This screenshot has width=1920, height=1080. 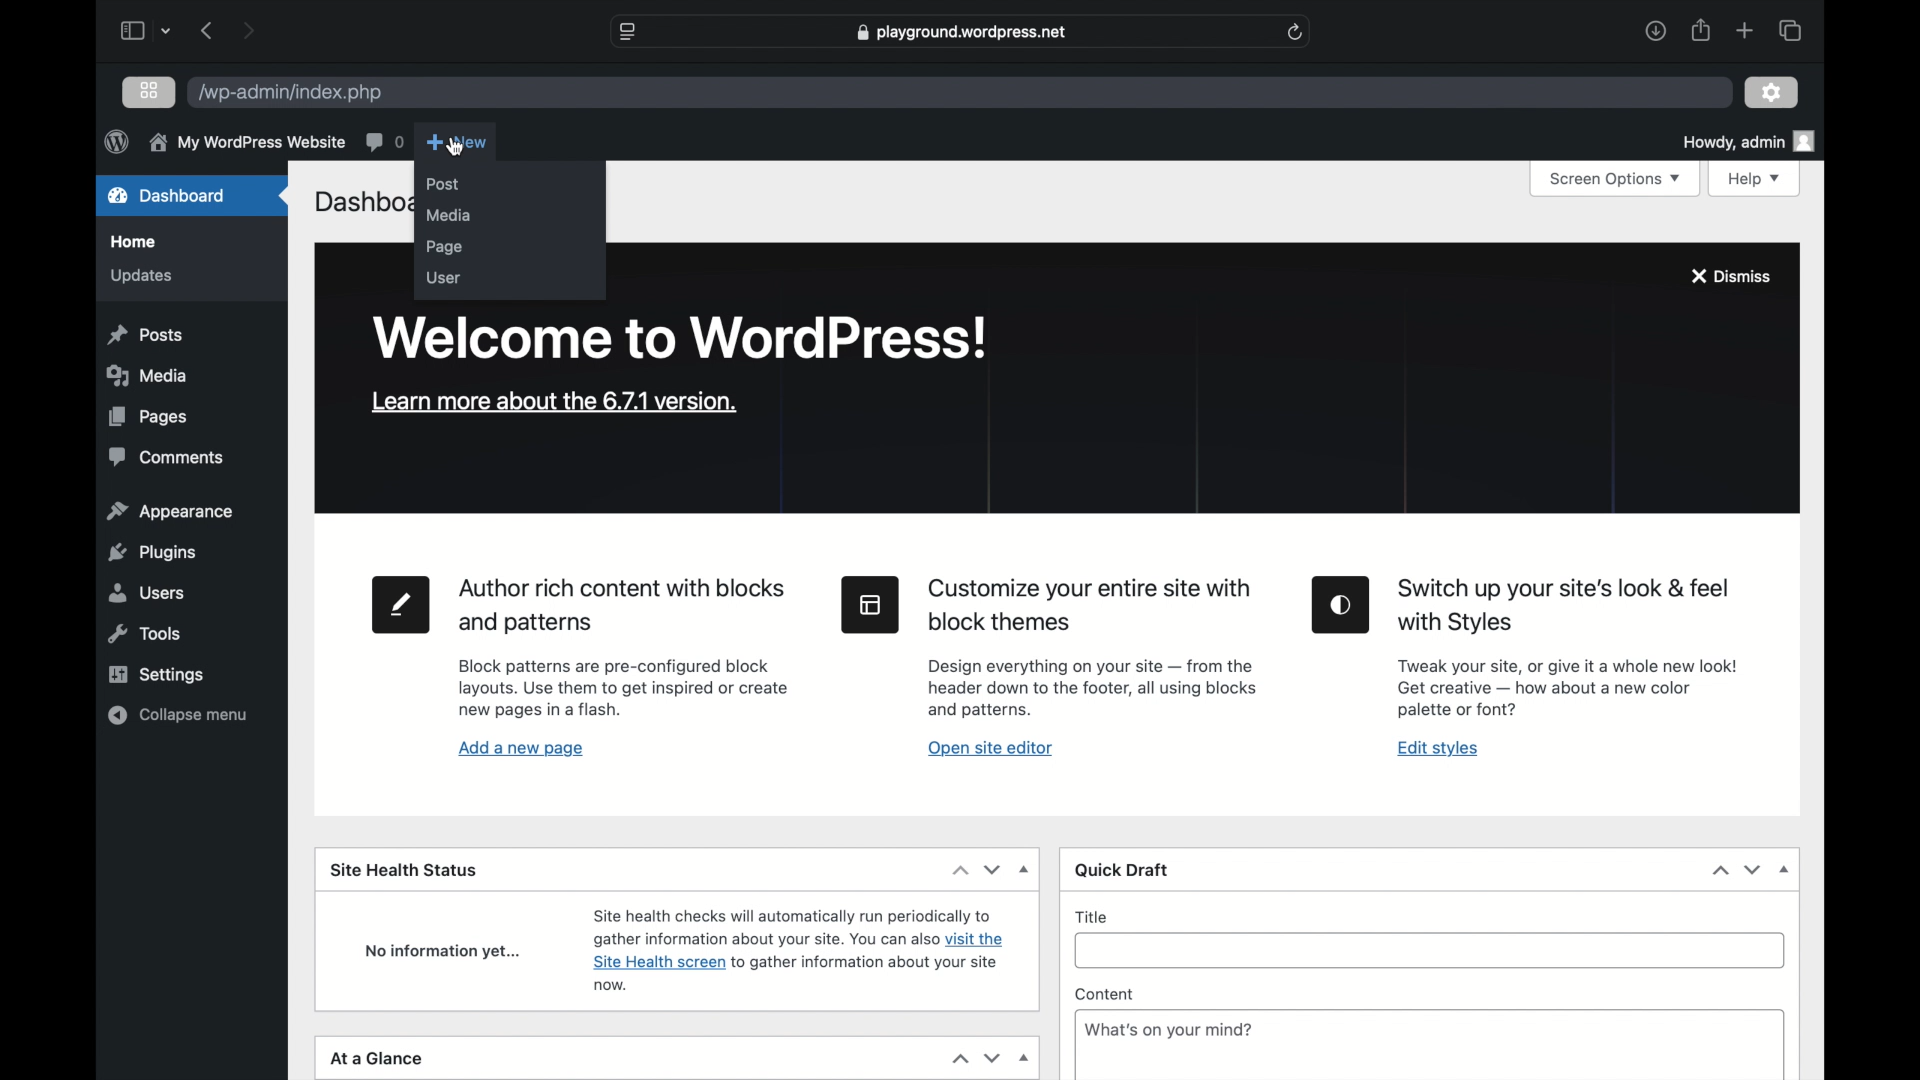 I want to click on Page tool information, so click(x=624, y=690).